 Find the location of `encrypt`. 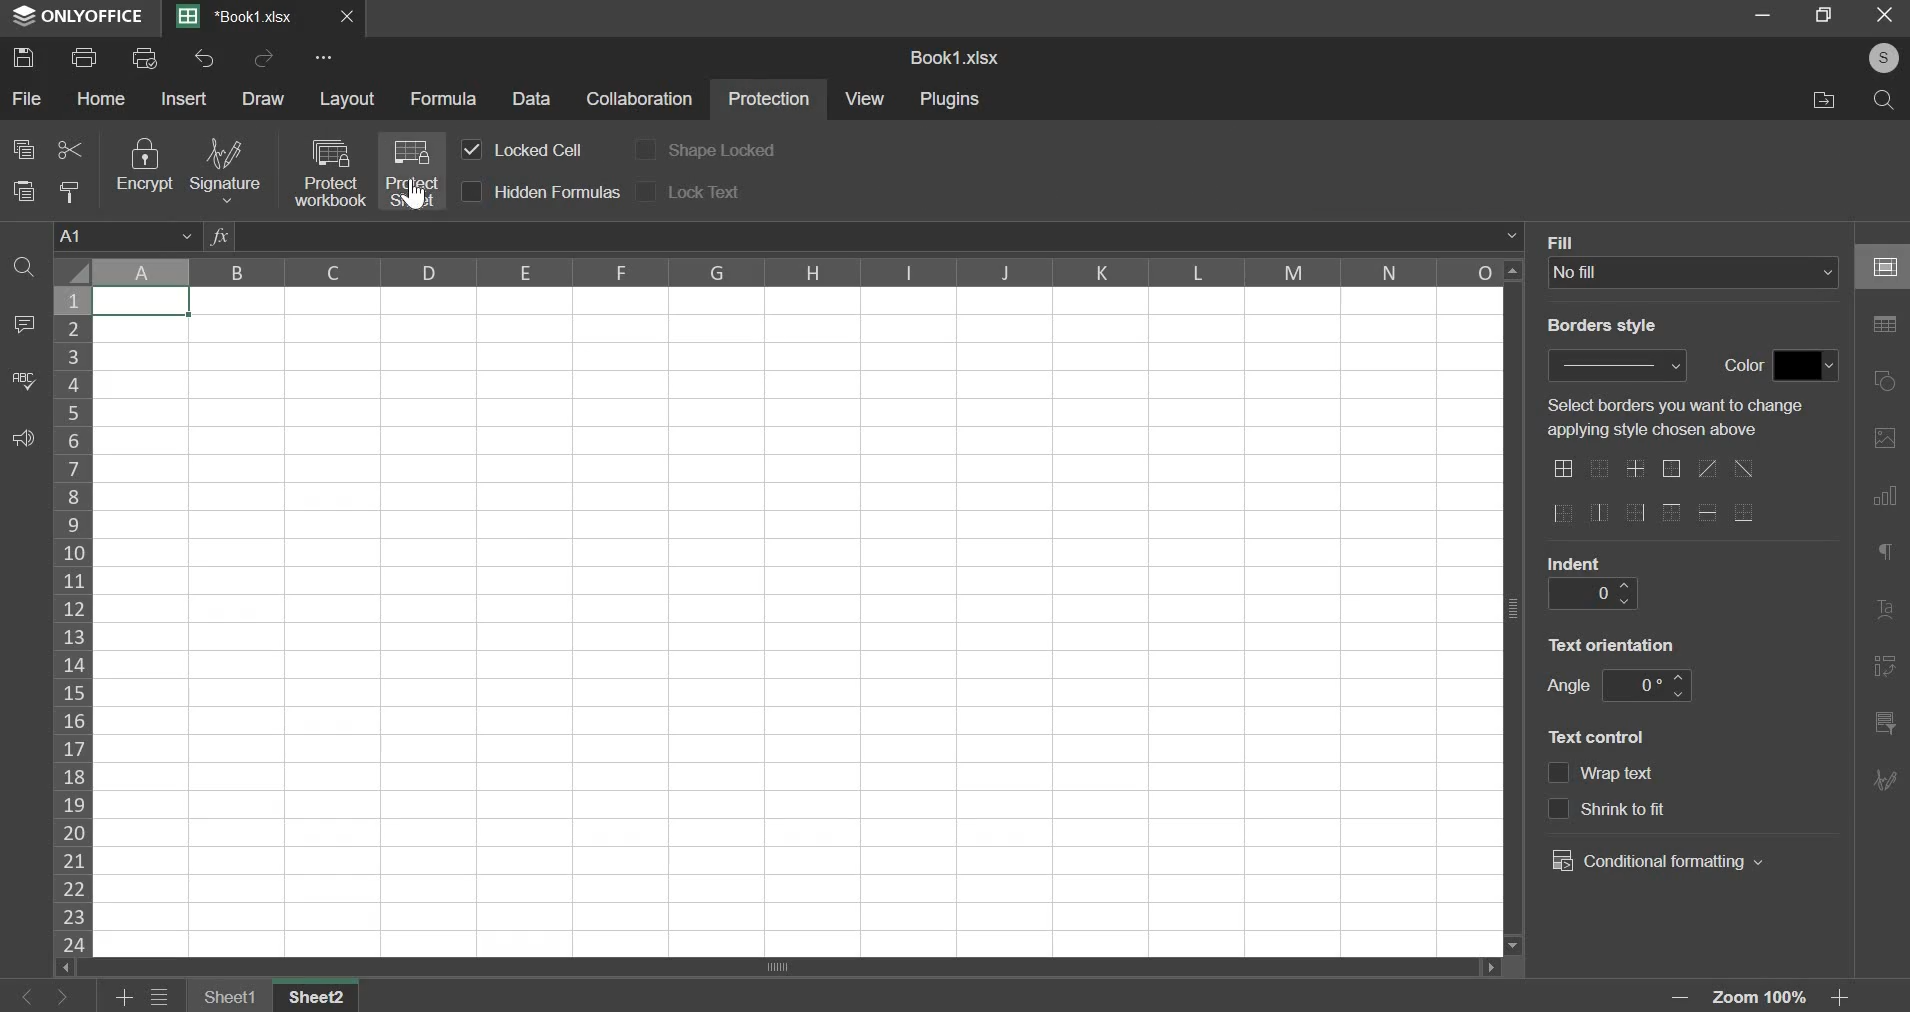

encrypt is located at coordinates (143, 166).